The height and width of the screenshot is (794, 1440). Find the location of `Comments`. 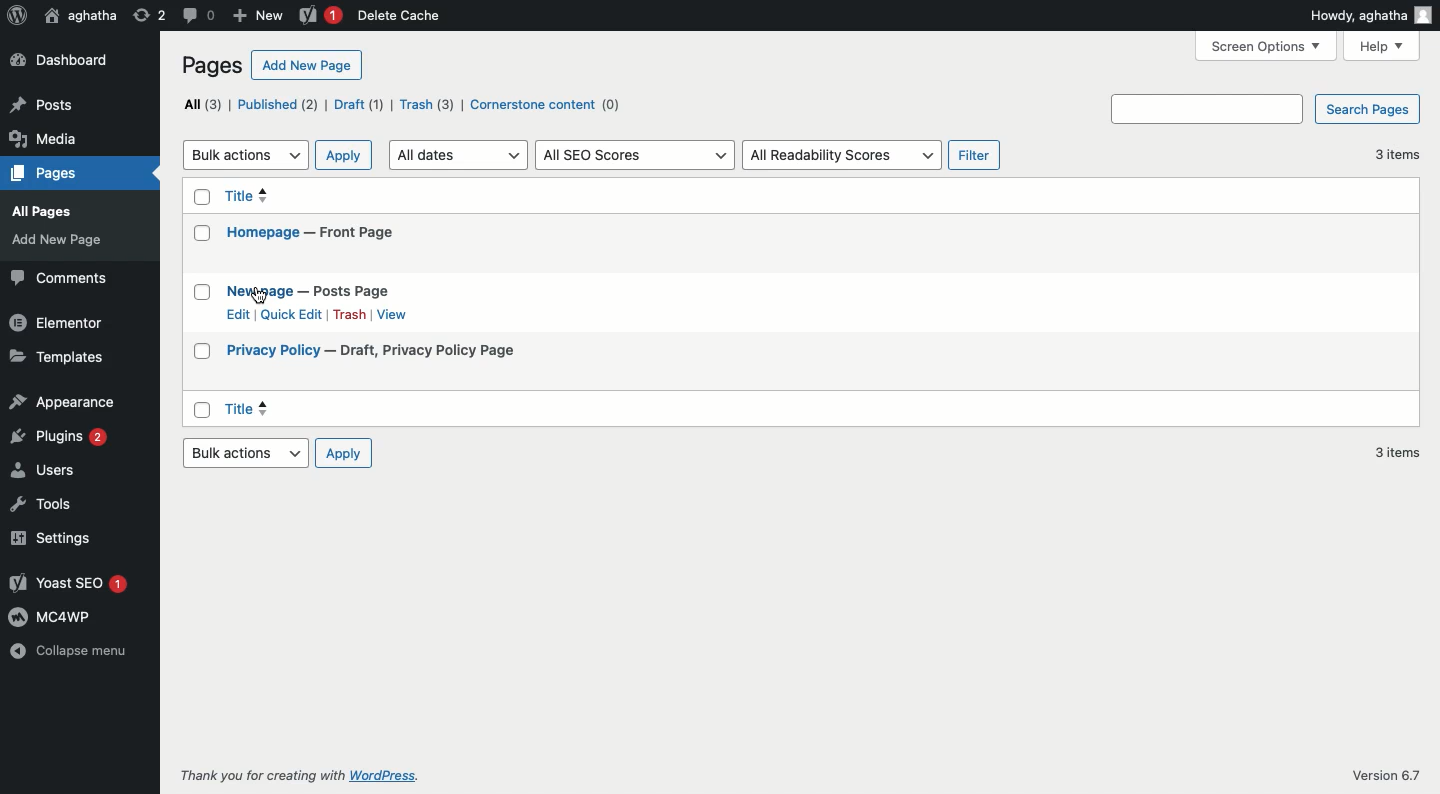

Comments is located at coordinates (58, 278).